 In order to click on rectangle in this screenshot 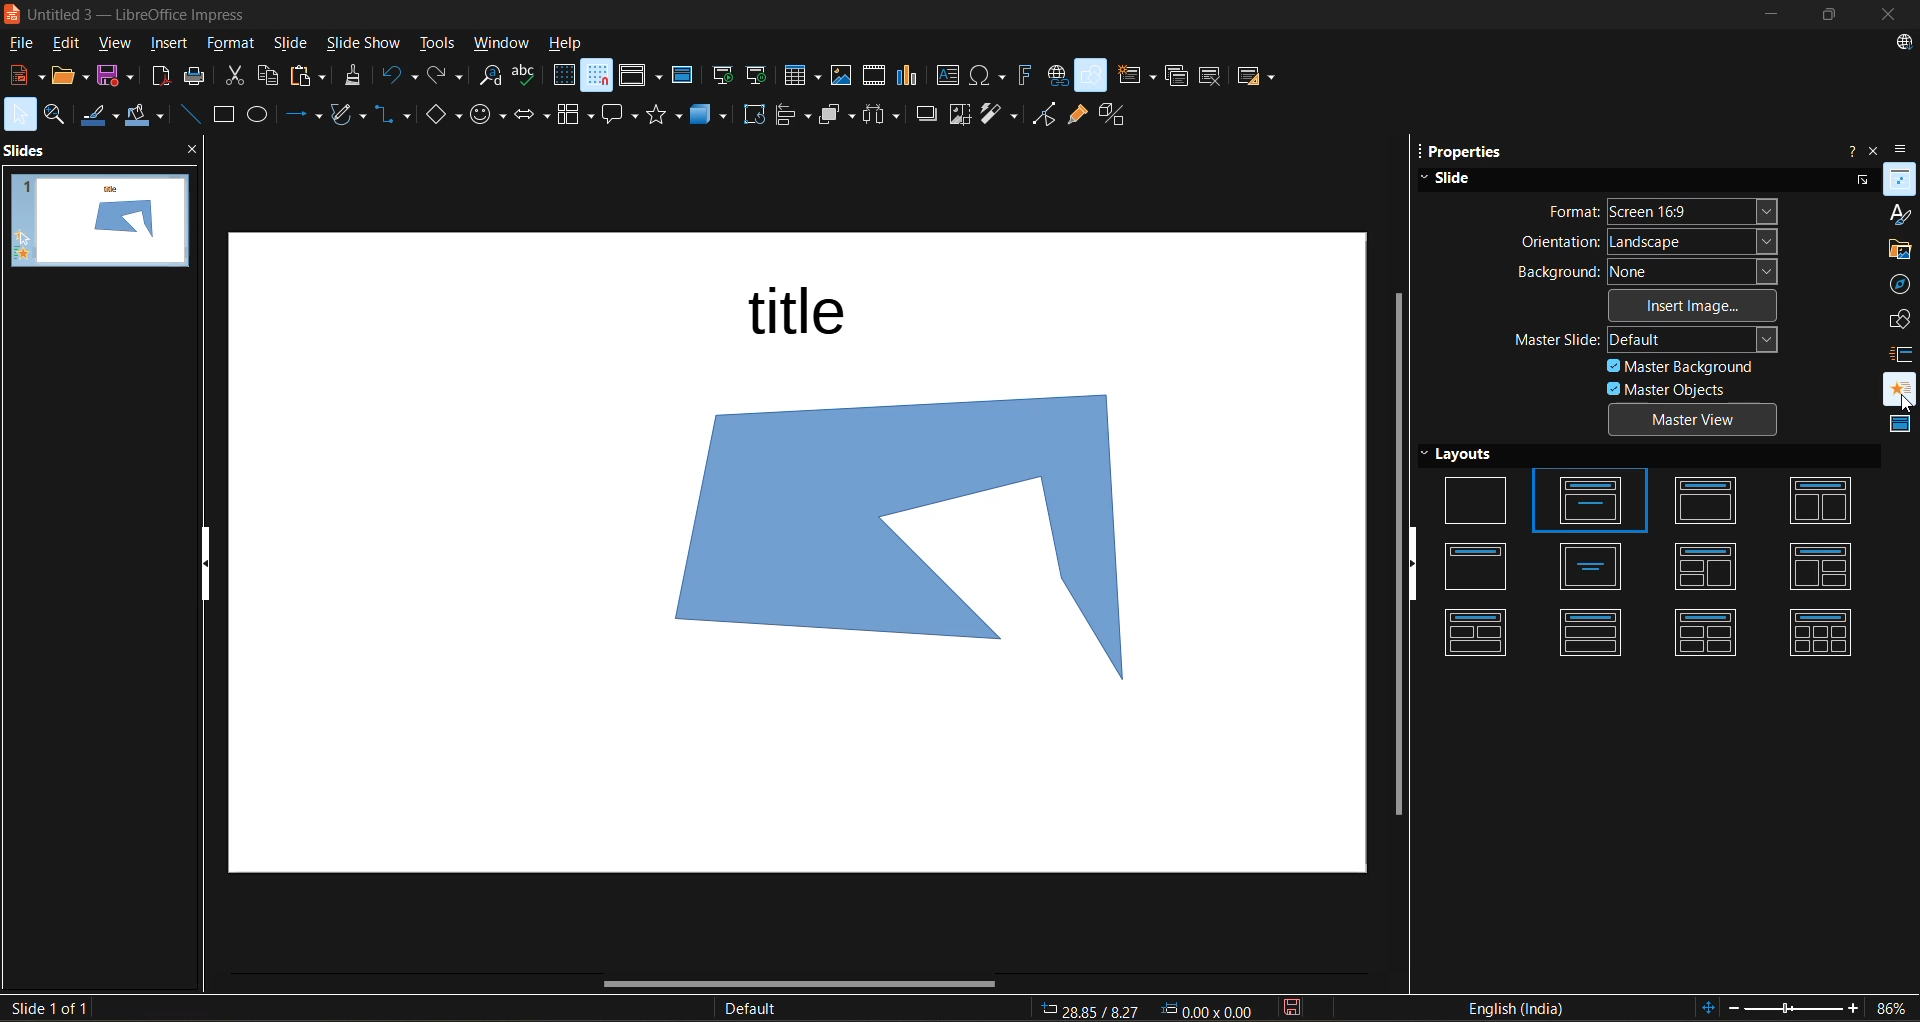, I will do `click(222, 114)`.